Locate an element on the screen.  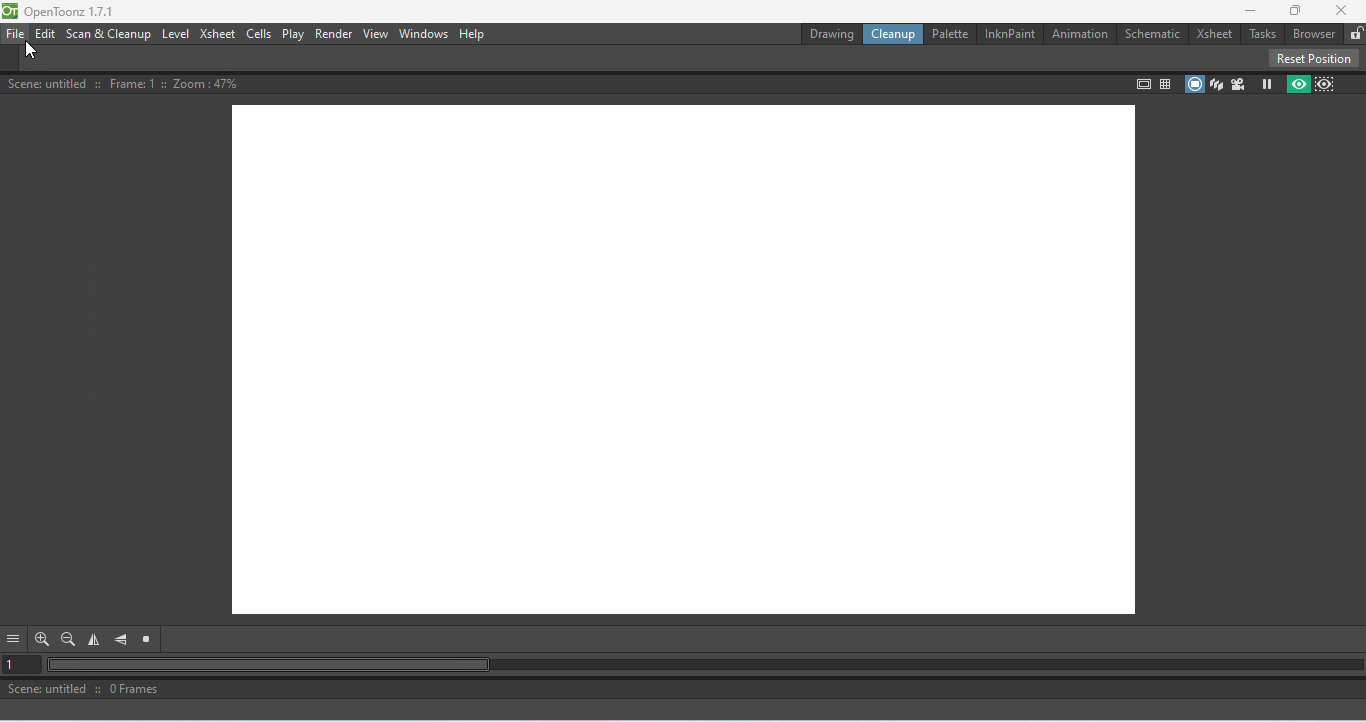
Help is located at coordinates (473, 34).